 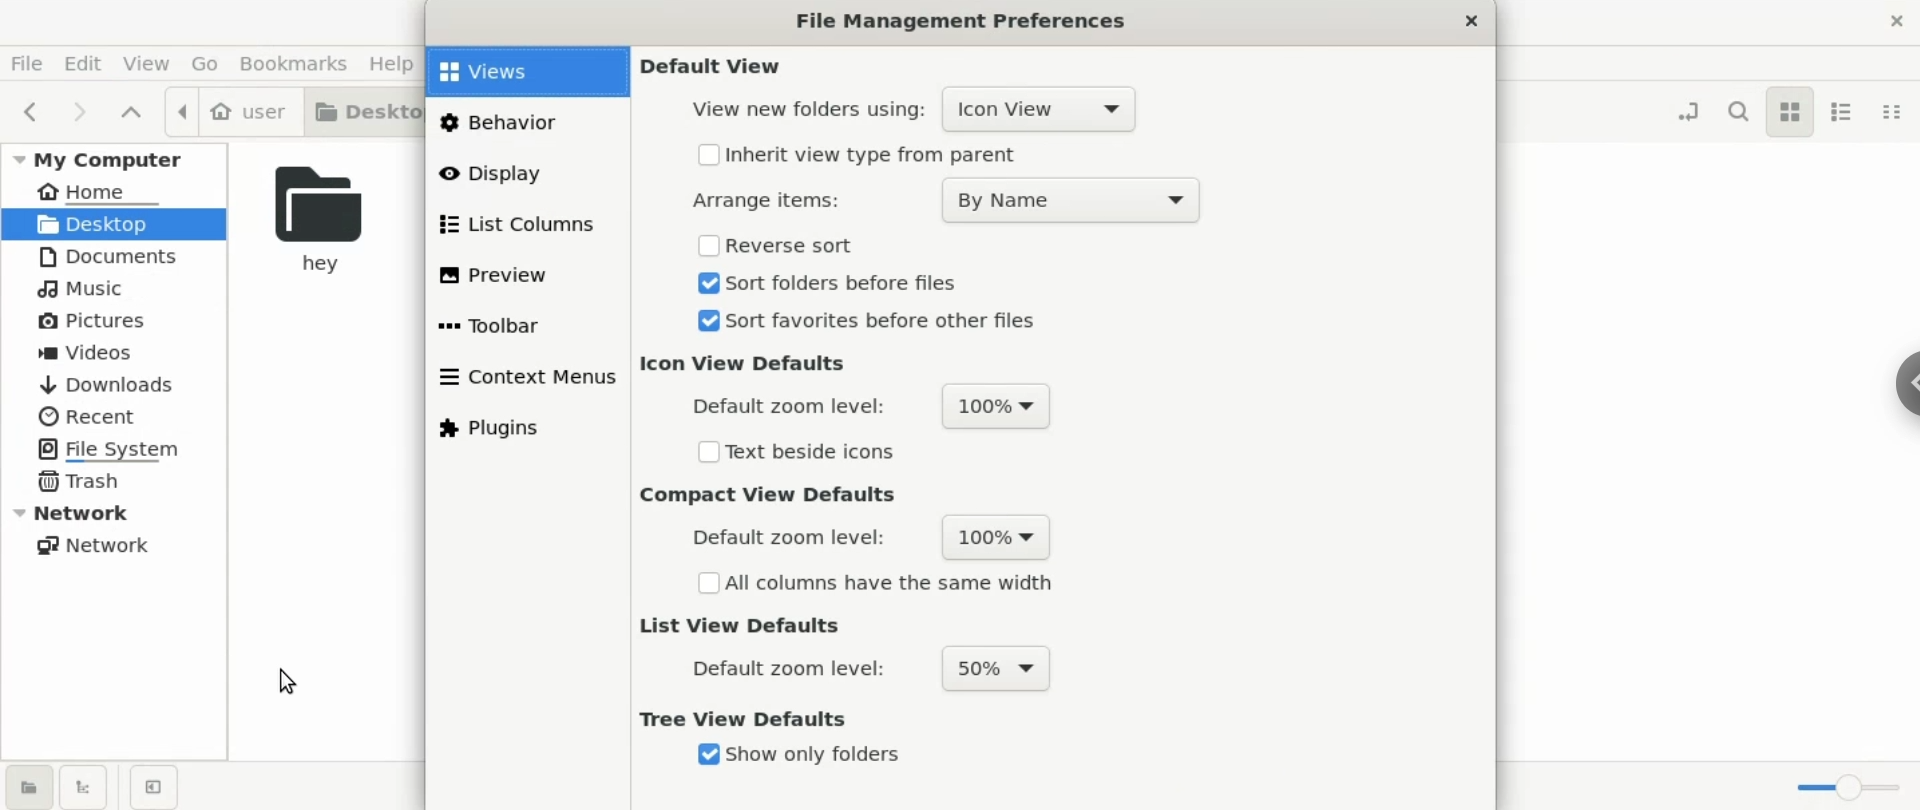 I want to click on plugins, so click(x=486, y=426).